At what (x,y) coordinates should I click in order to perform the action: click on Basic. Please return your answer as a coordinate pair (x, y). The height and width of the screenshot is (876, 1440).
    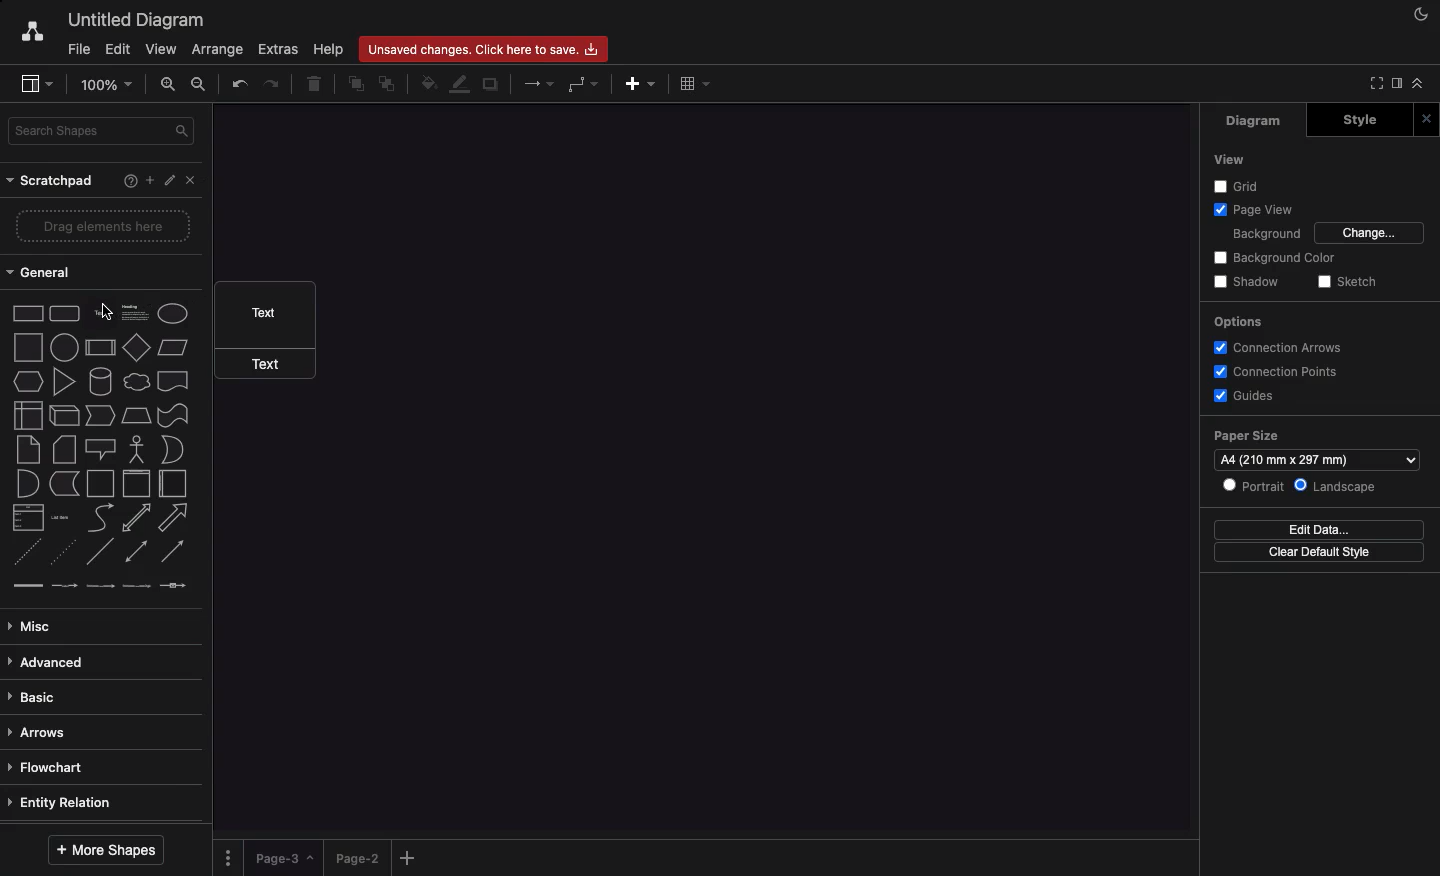
    Looking at the image, I should click on (35, 698).